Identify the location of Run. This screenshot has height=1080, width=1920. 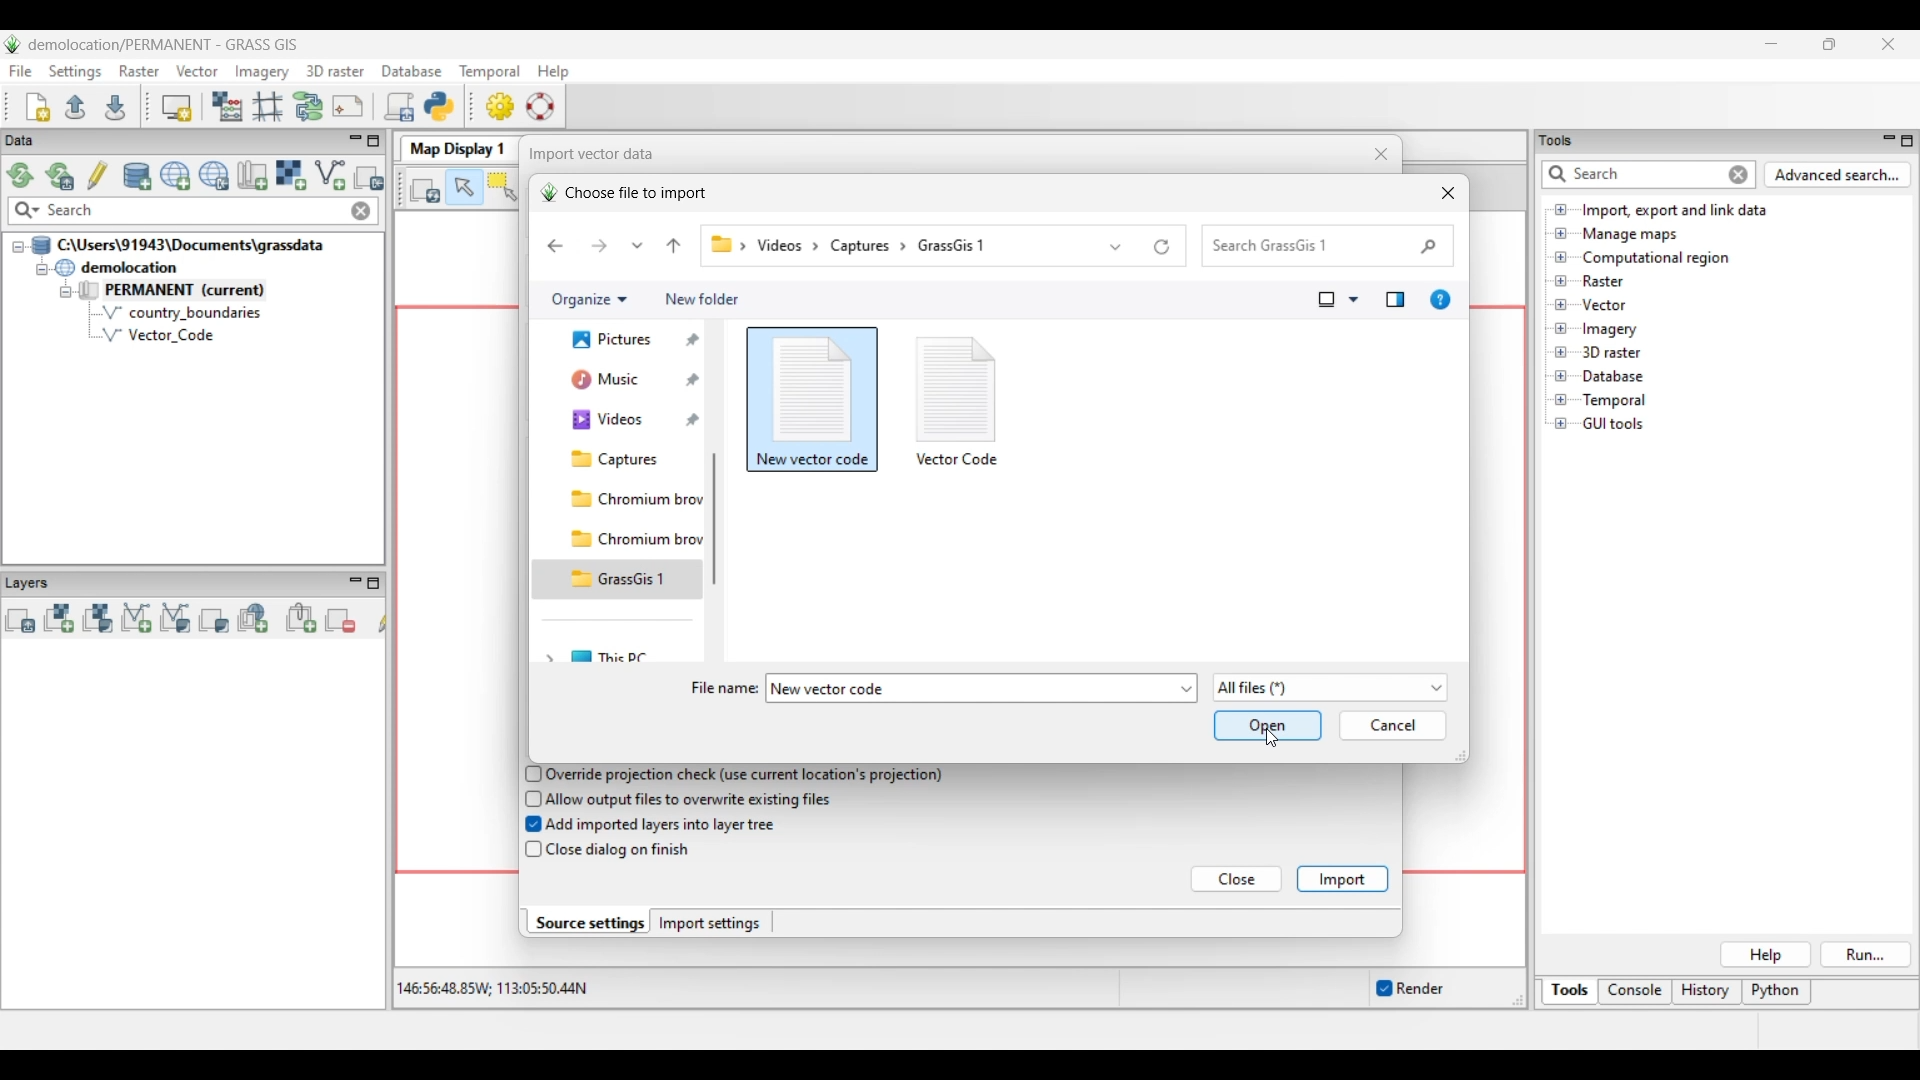
(1867, 955).